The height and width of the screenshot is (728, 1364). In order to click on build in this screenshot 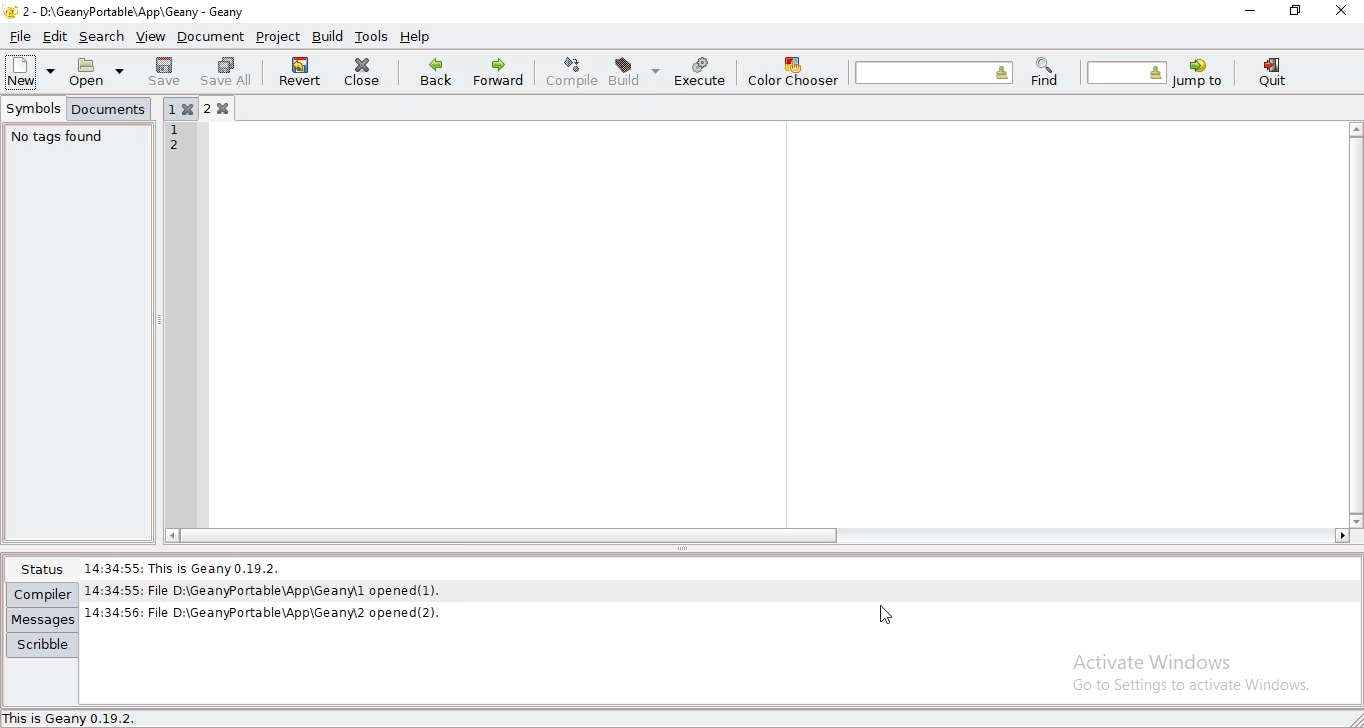, I will do `click(631, 71)`.